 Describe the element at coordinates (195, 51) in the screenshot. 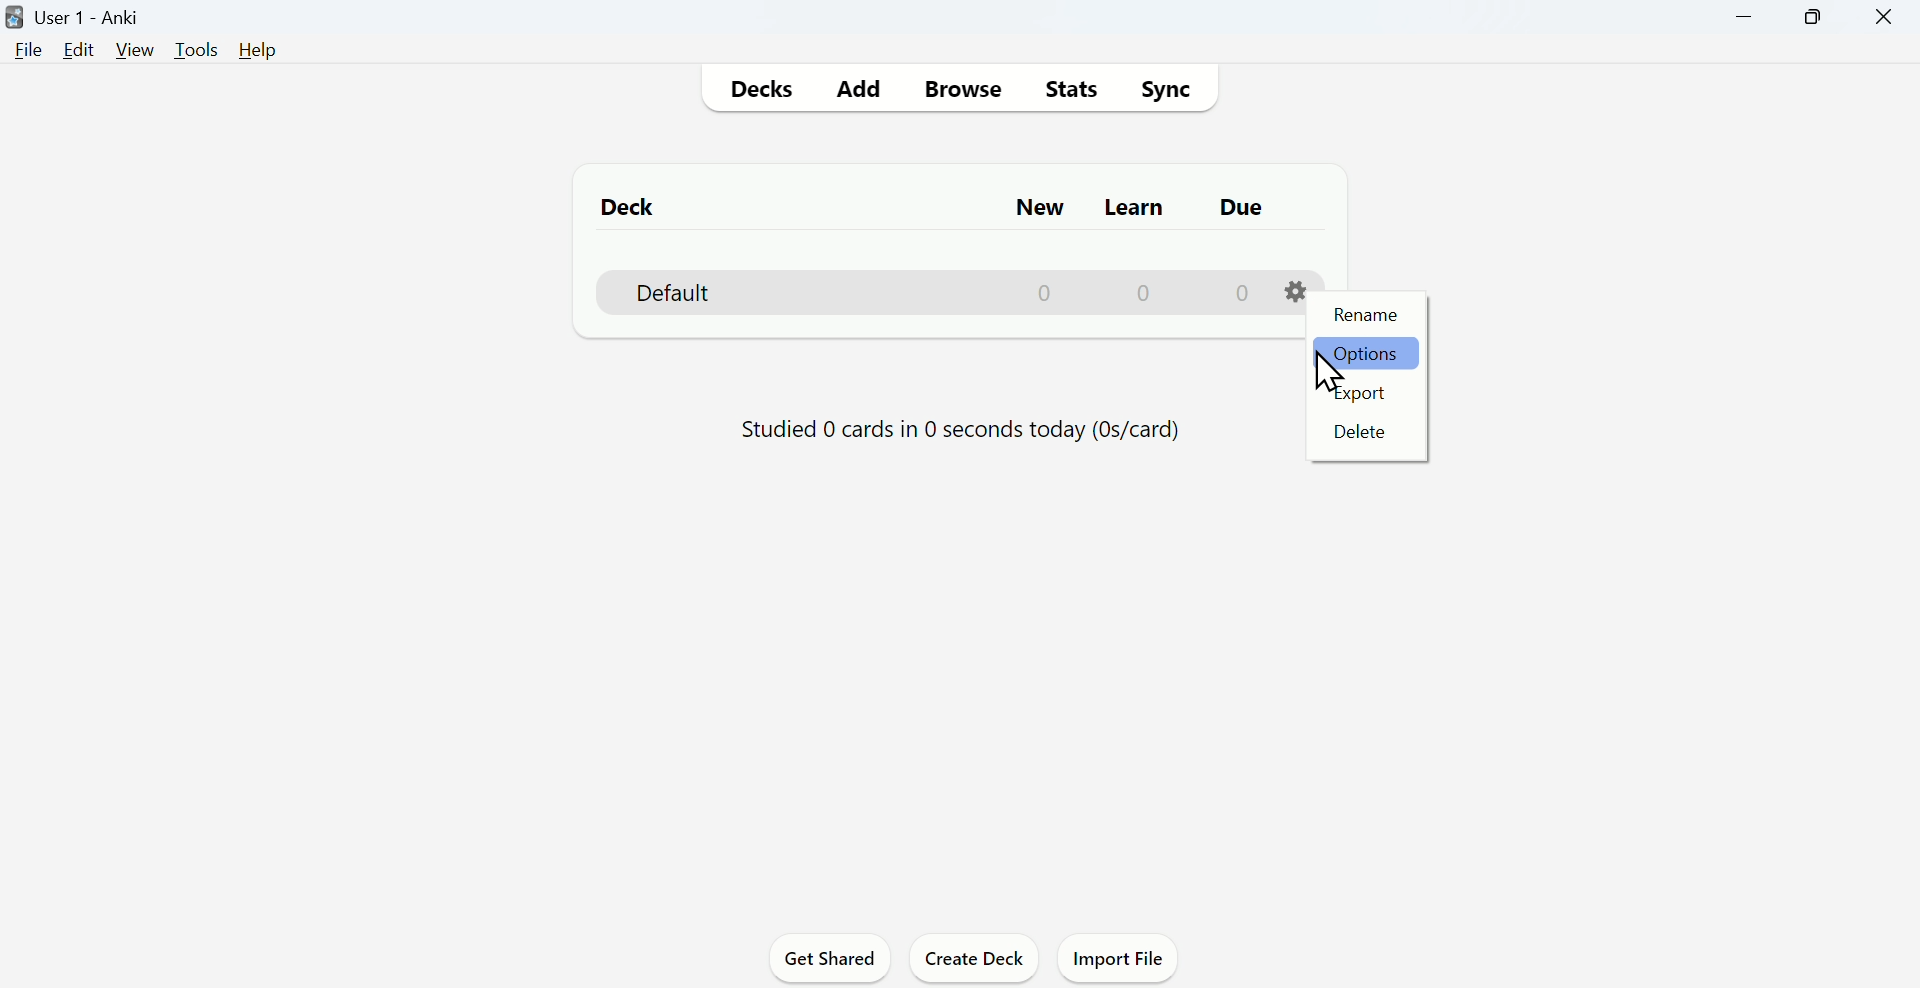

I see `Tools` at that location.